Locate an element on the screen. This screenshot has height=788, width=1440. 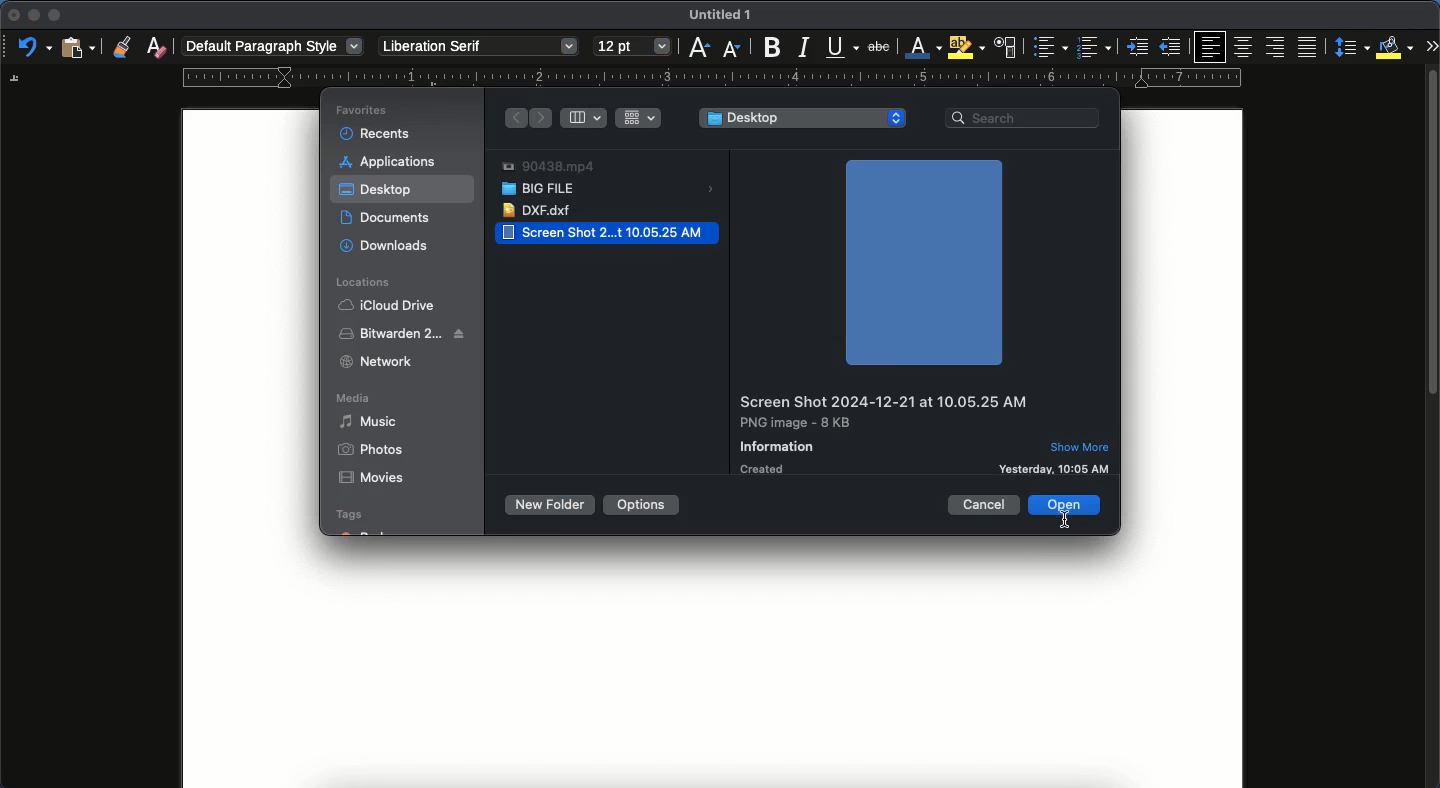
underline is located at coordinates (842, 49).